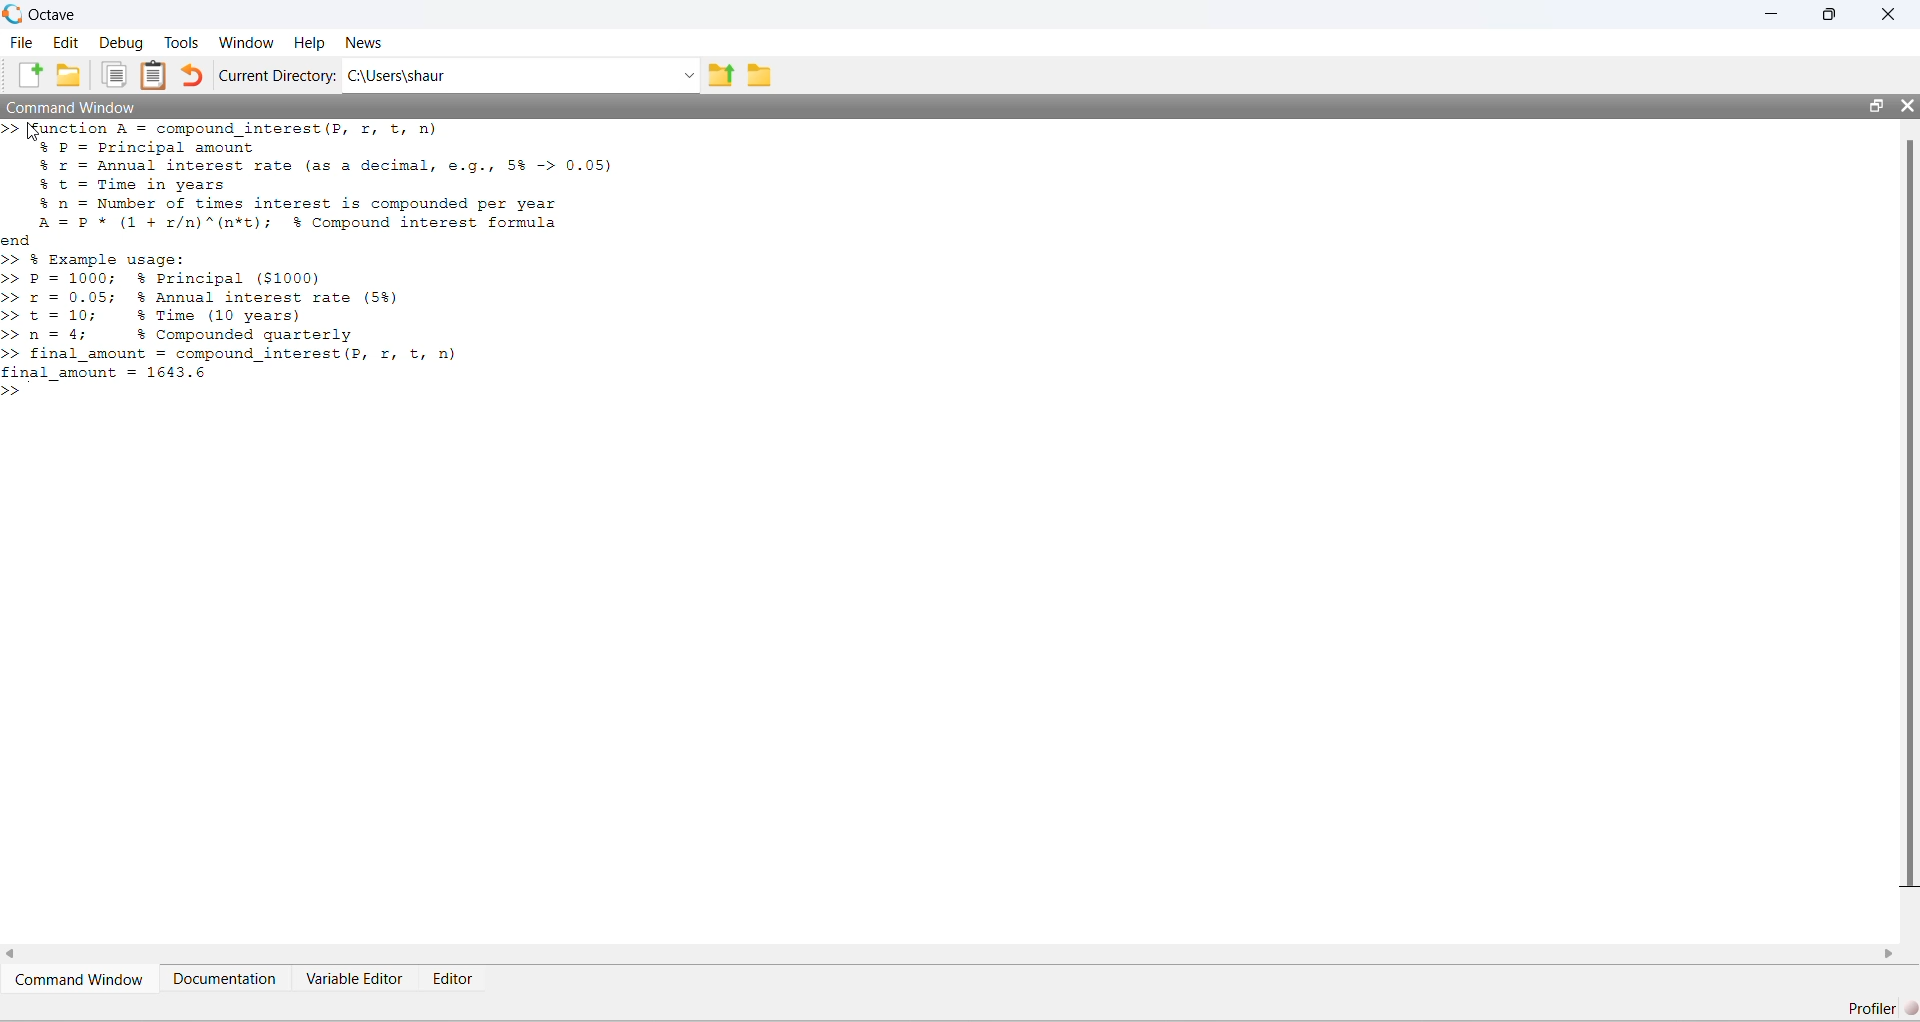  What do you see at coordinates (70, 75) in the screenshot?
I see `New Folder` at bounding box center [70, 75].